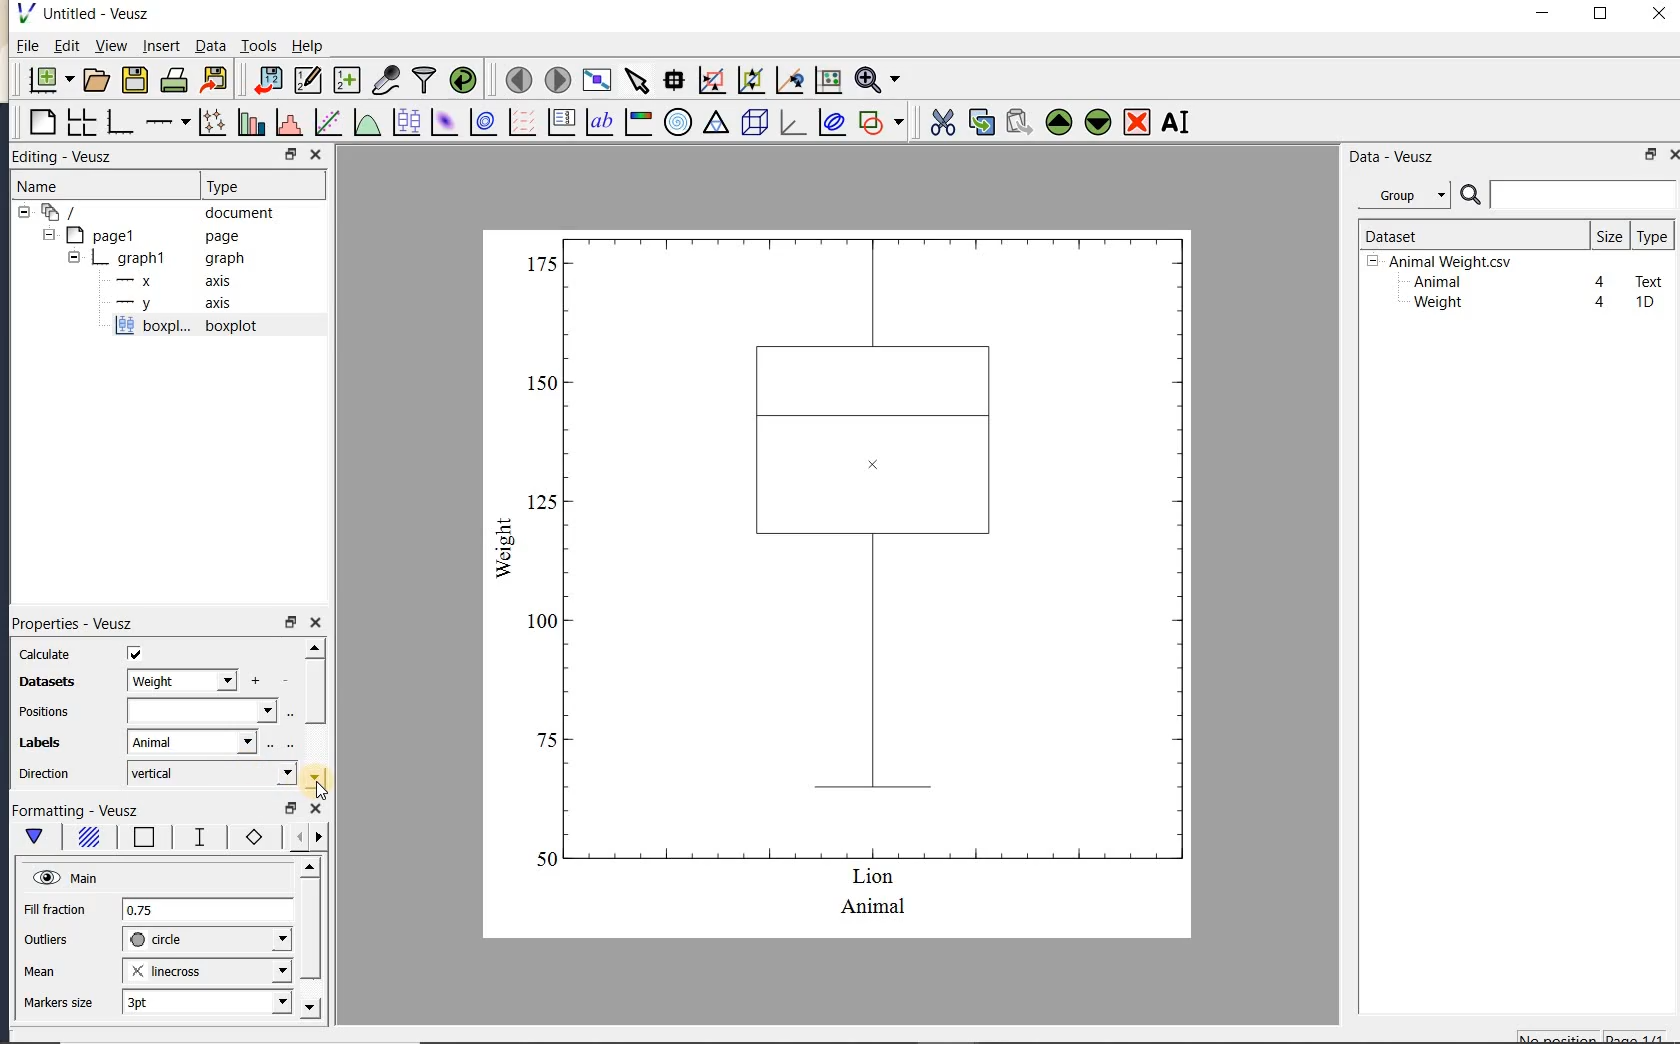  I want to click on import data into Veusz, so click(268, 81).